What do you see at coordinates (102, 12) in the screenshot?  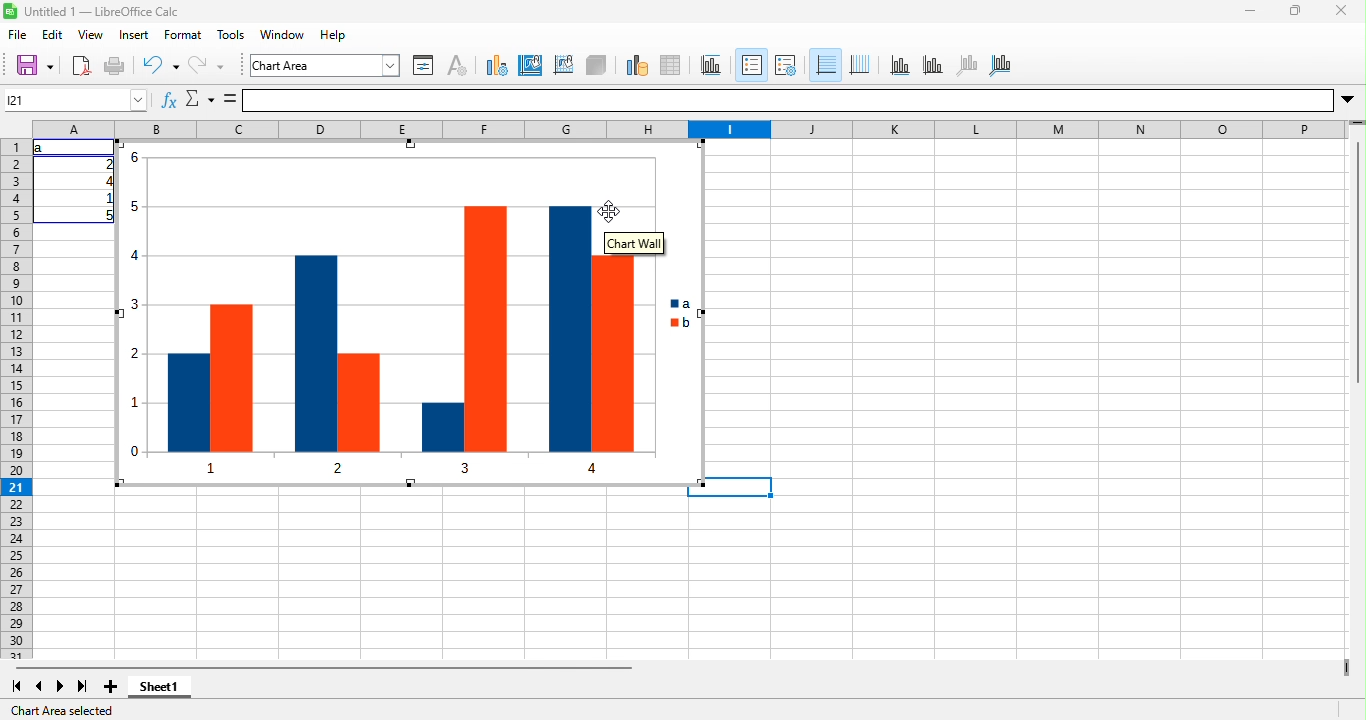 I see `Untitled 1 — LibreOffice Calc` at bounding box center [102, 12].